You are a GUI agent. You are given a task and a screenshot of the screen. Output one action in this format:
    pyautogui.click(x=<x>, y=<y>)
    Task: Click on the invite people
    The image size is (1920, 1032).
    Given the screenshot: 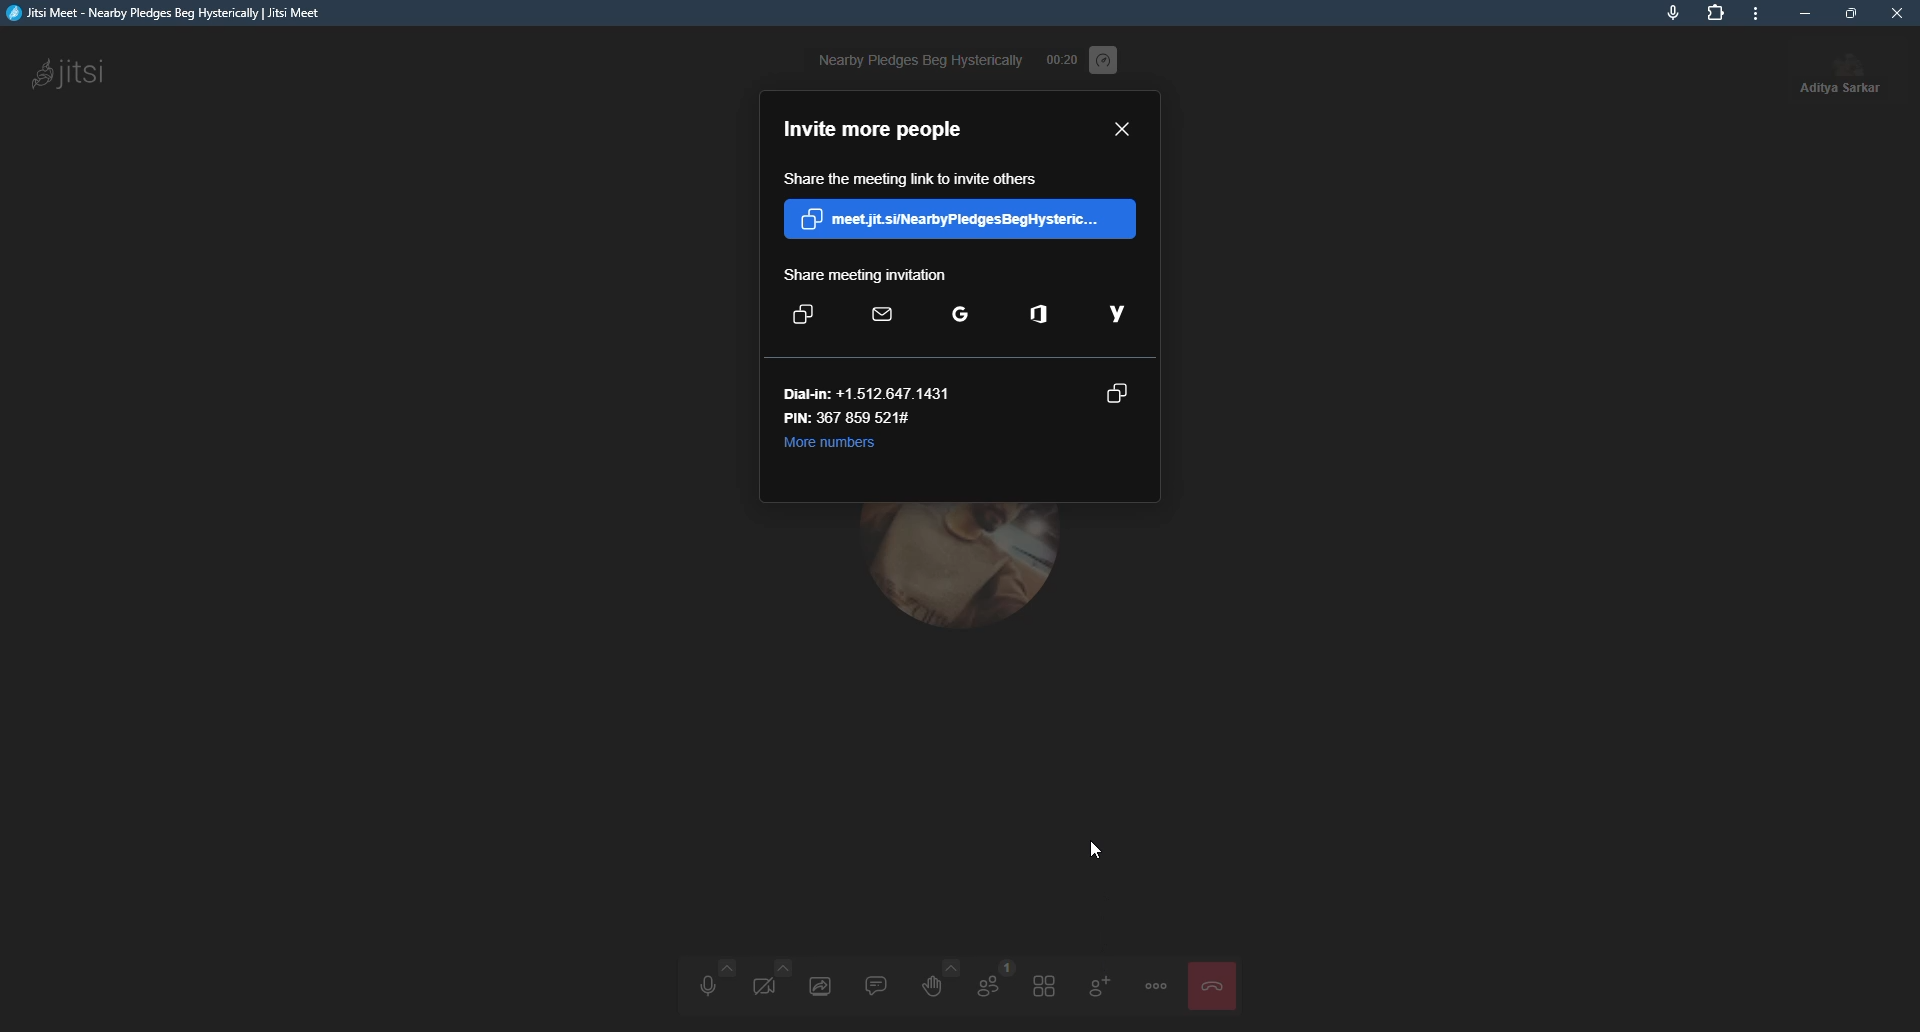 What is the action you would take?
    pyautogui.click(x=1097, y=933)
    